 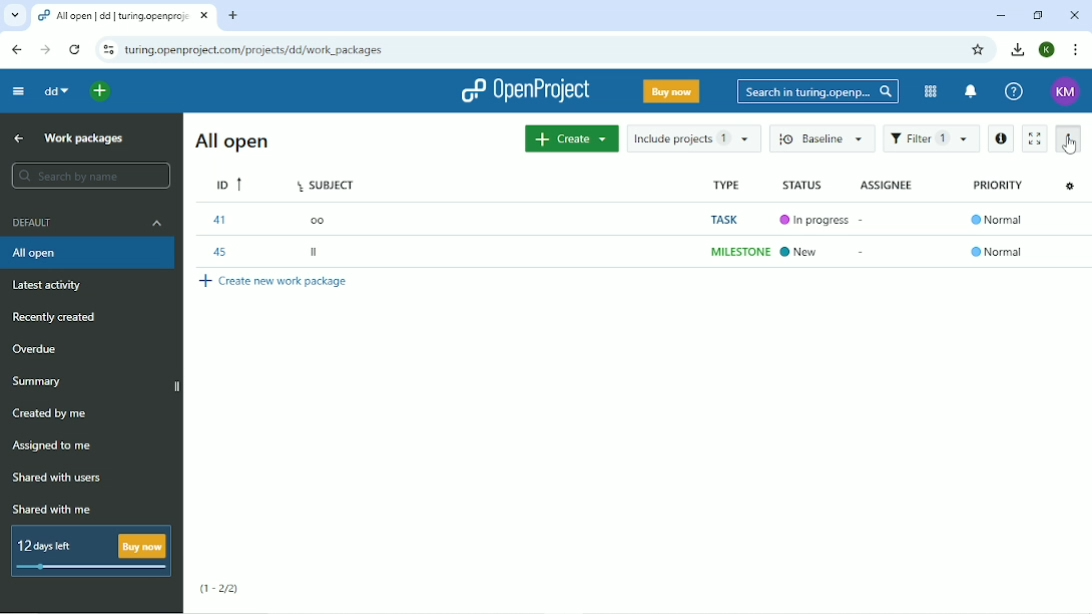 I want to click on To notification center, so click(x=970, y=92).